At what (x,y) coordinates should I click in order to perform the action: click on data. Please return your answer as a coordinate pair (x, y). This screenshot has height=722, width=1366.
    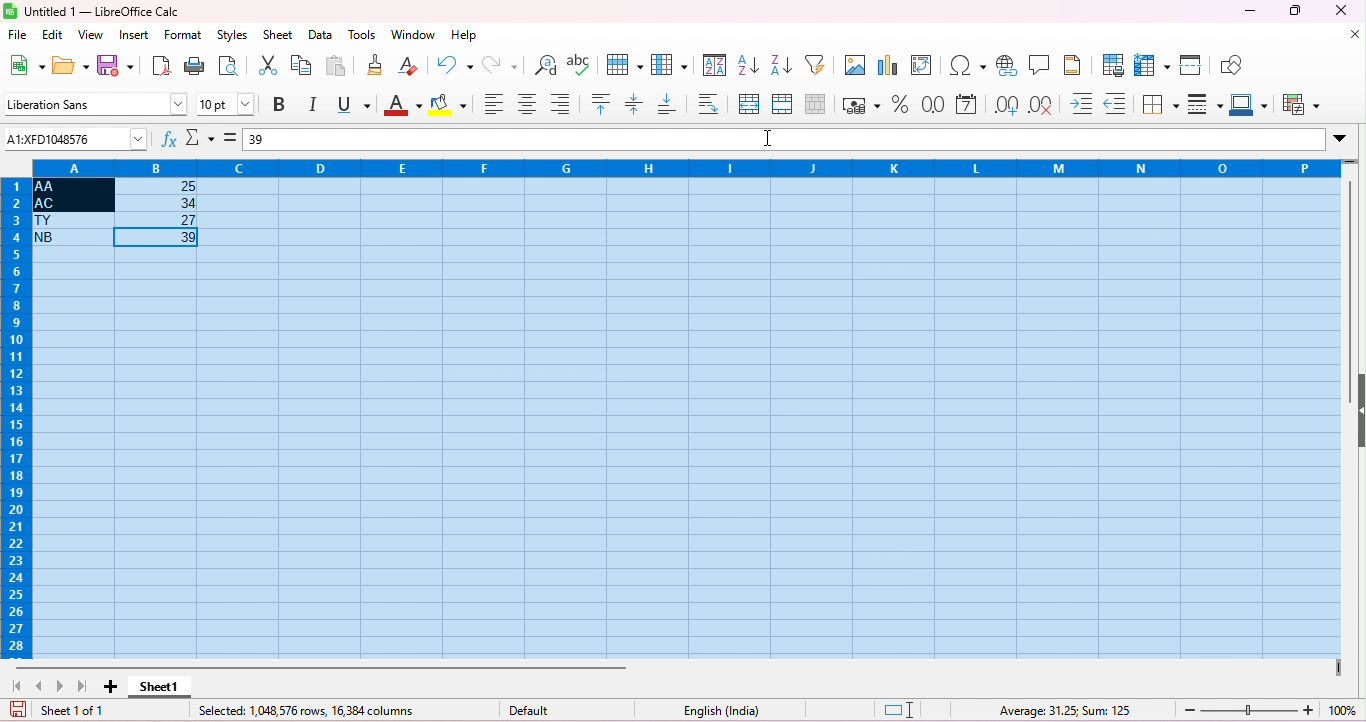
    Looking at the image, I should click on (320, 36).